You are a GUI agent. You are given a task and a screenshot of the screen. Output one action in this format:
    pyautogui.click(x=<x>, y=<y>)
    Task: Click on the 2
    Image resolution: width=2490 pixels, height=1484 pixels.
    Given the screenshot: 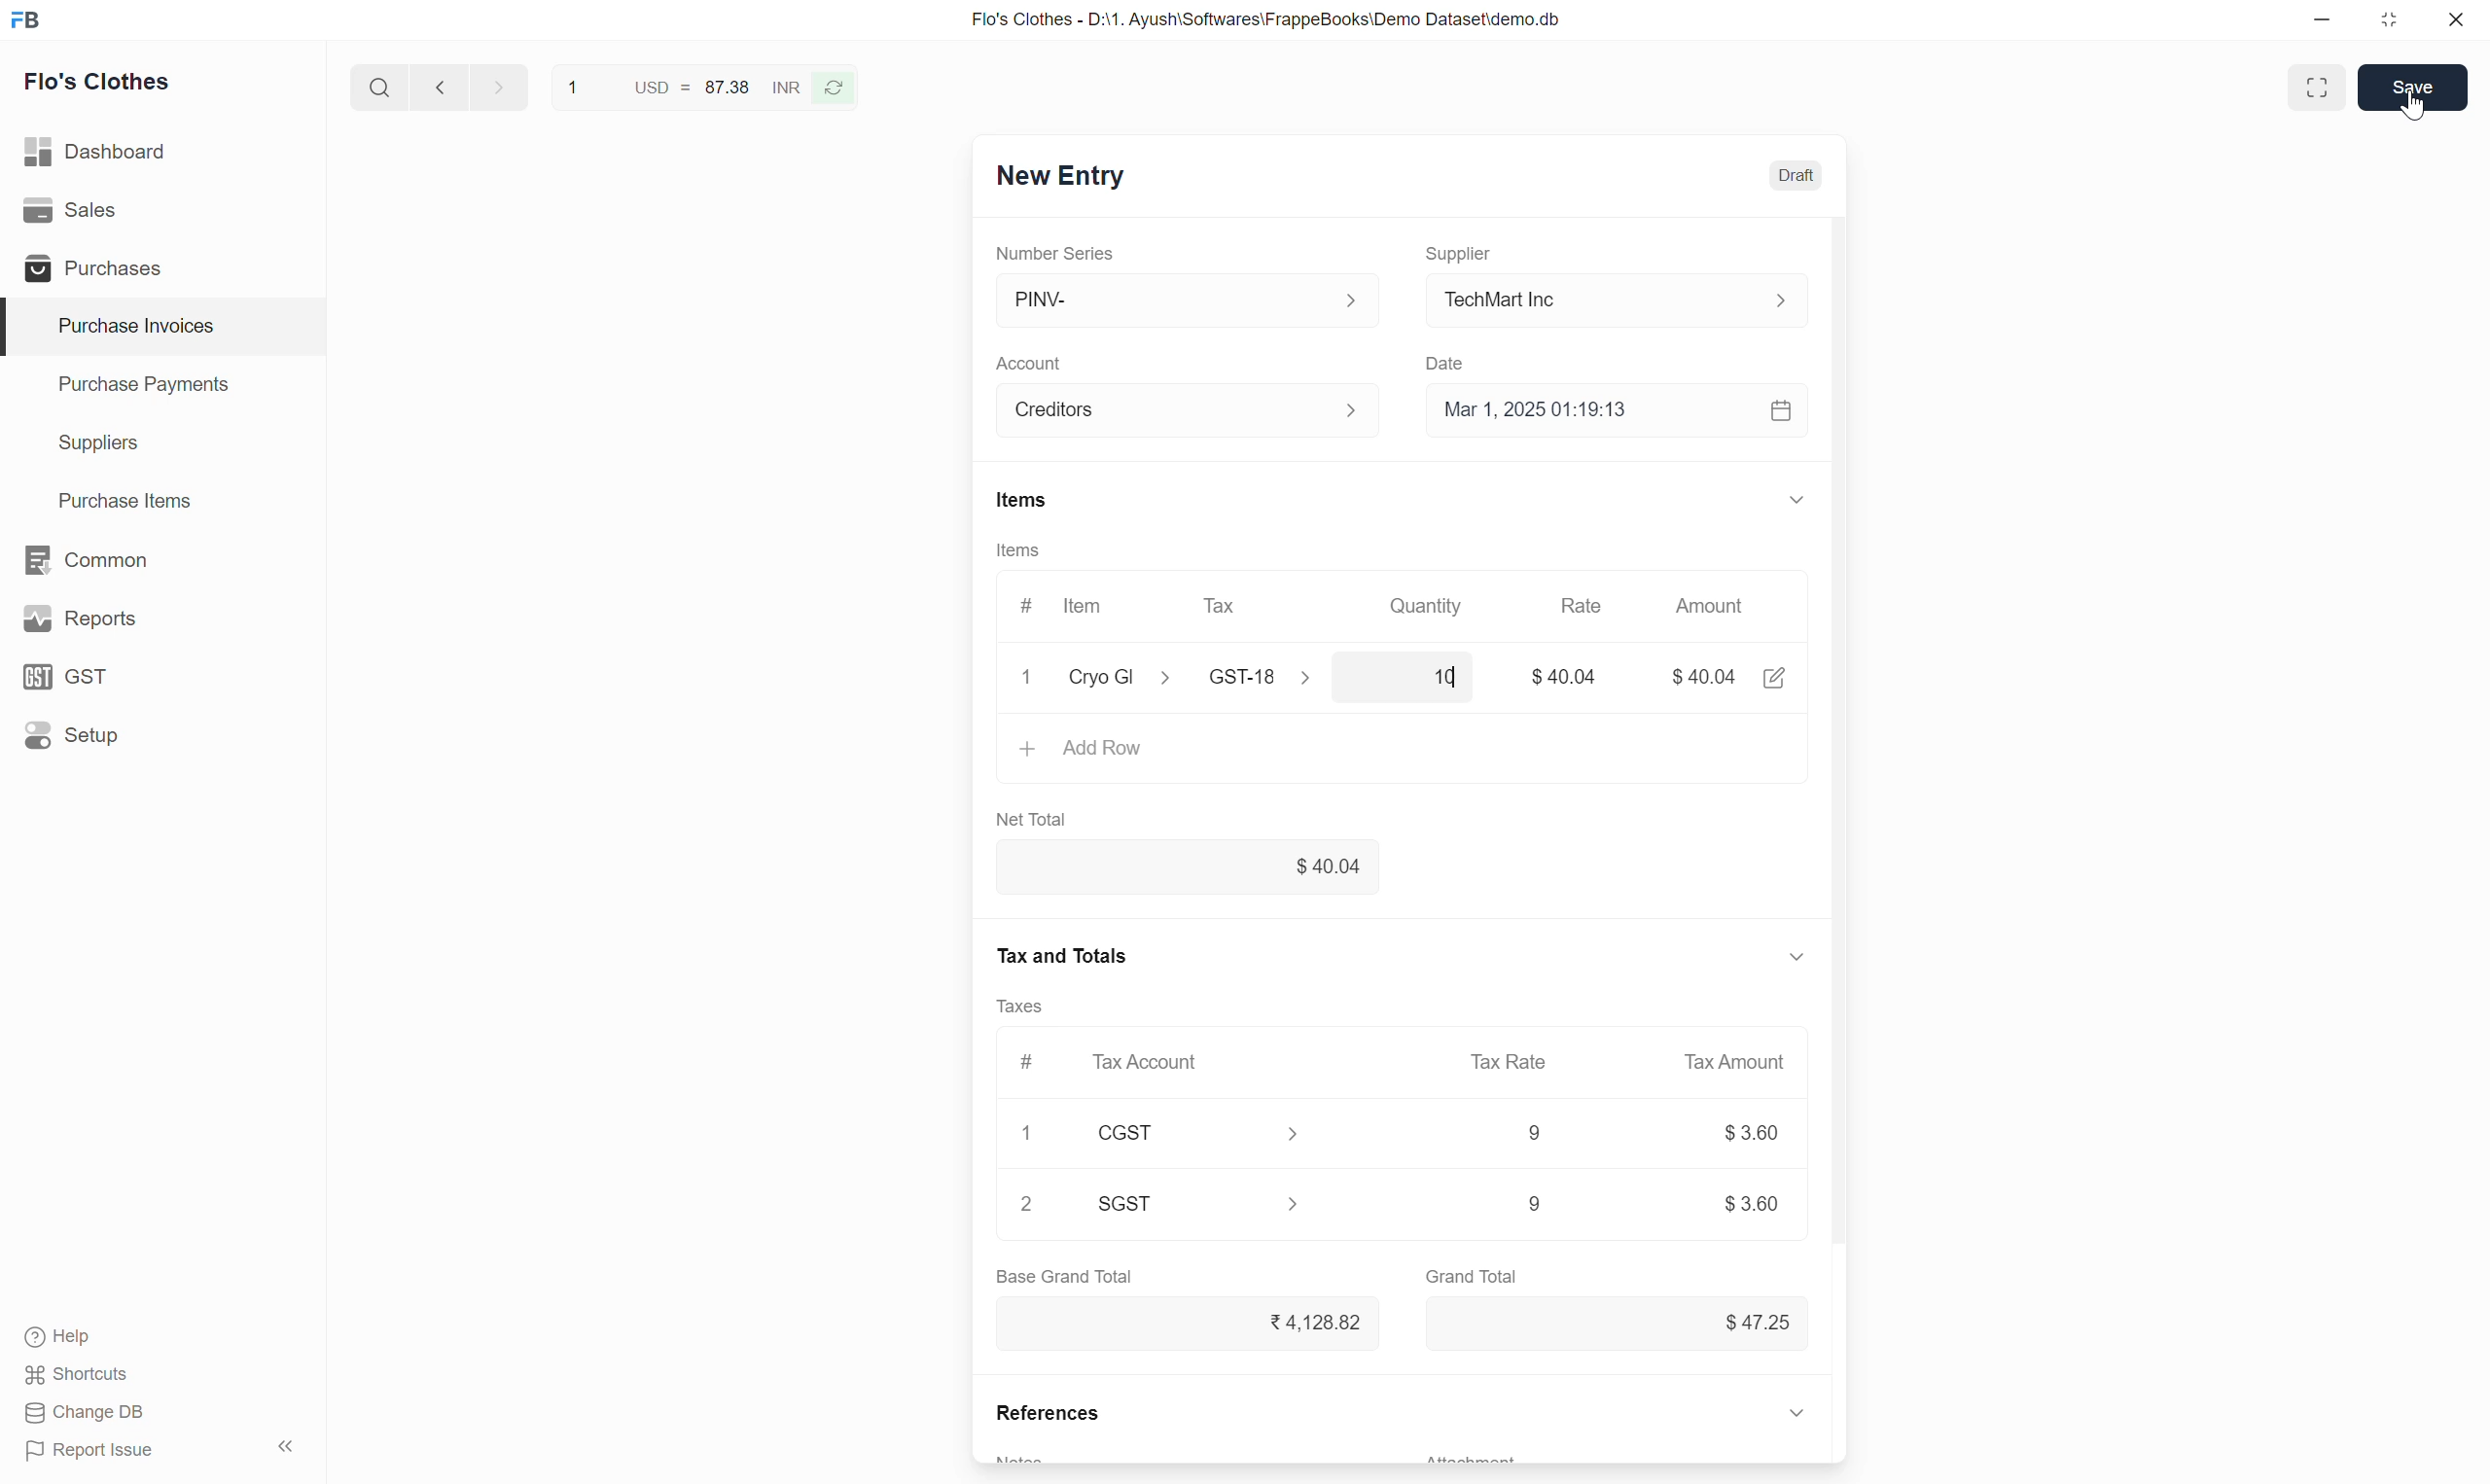 What is the action you would take?
    pyautogui.click(x=1028, y=1205)
    